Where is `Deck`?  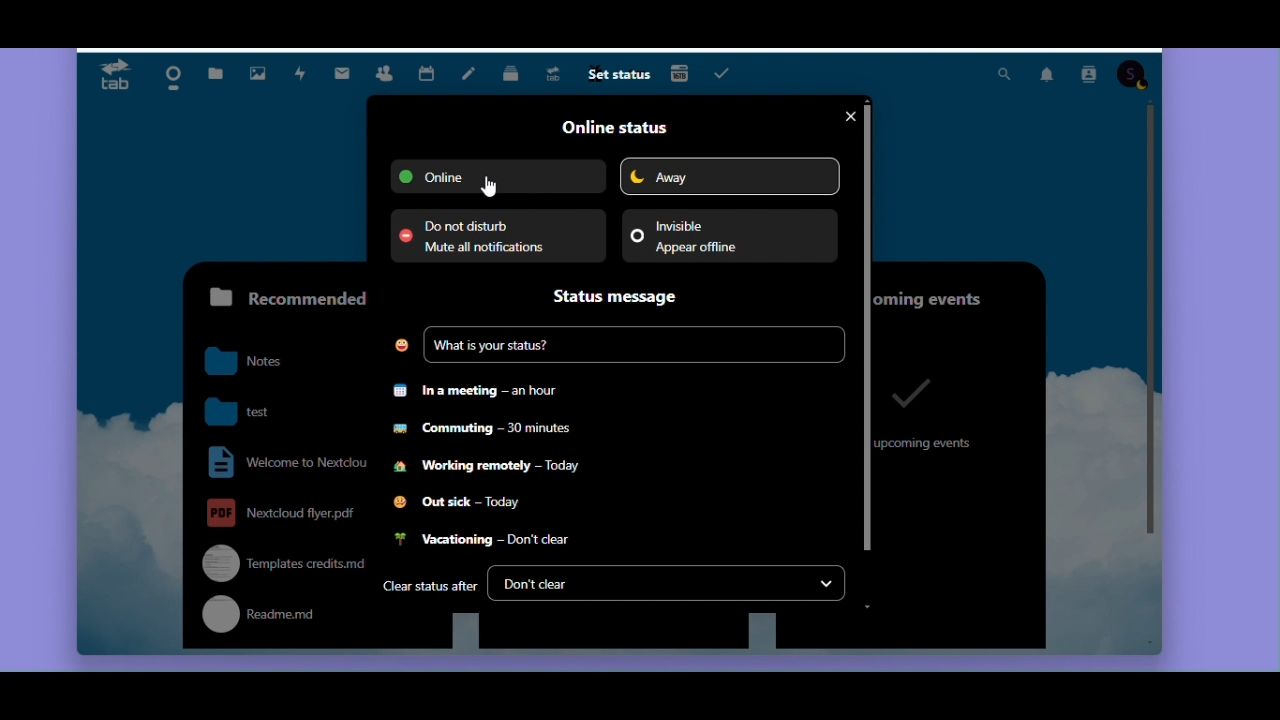
Deck is located at coordinates (513, 76).